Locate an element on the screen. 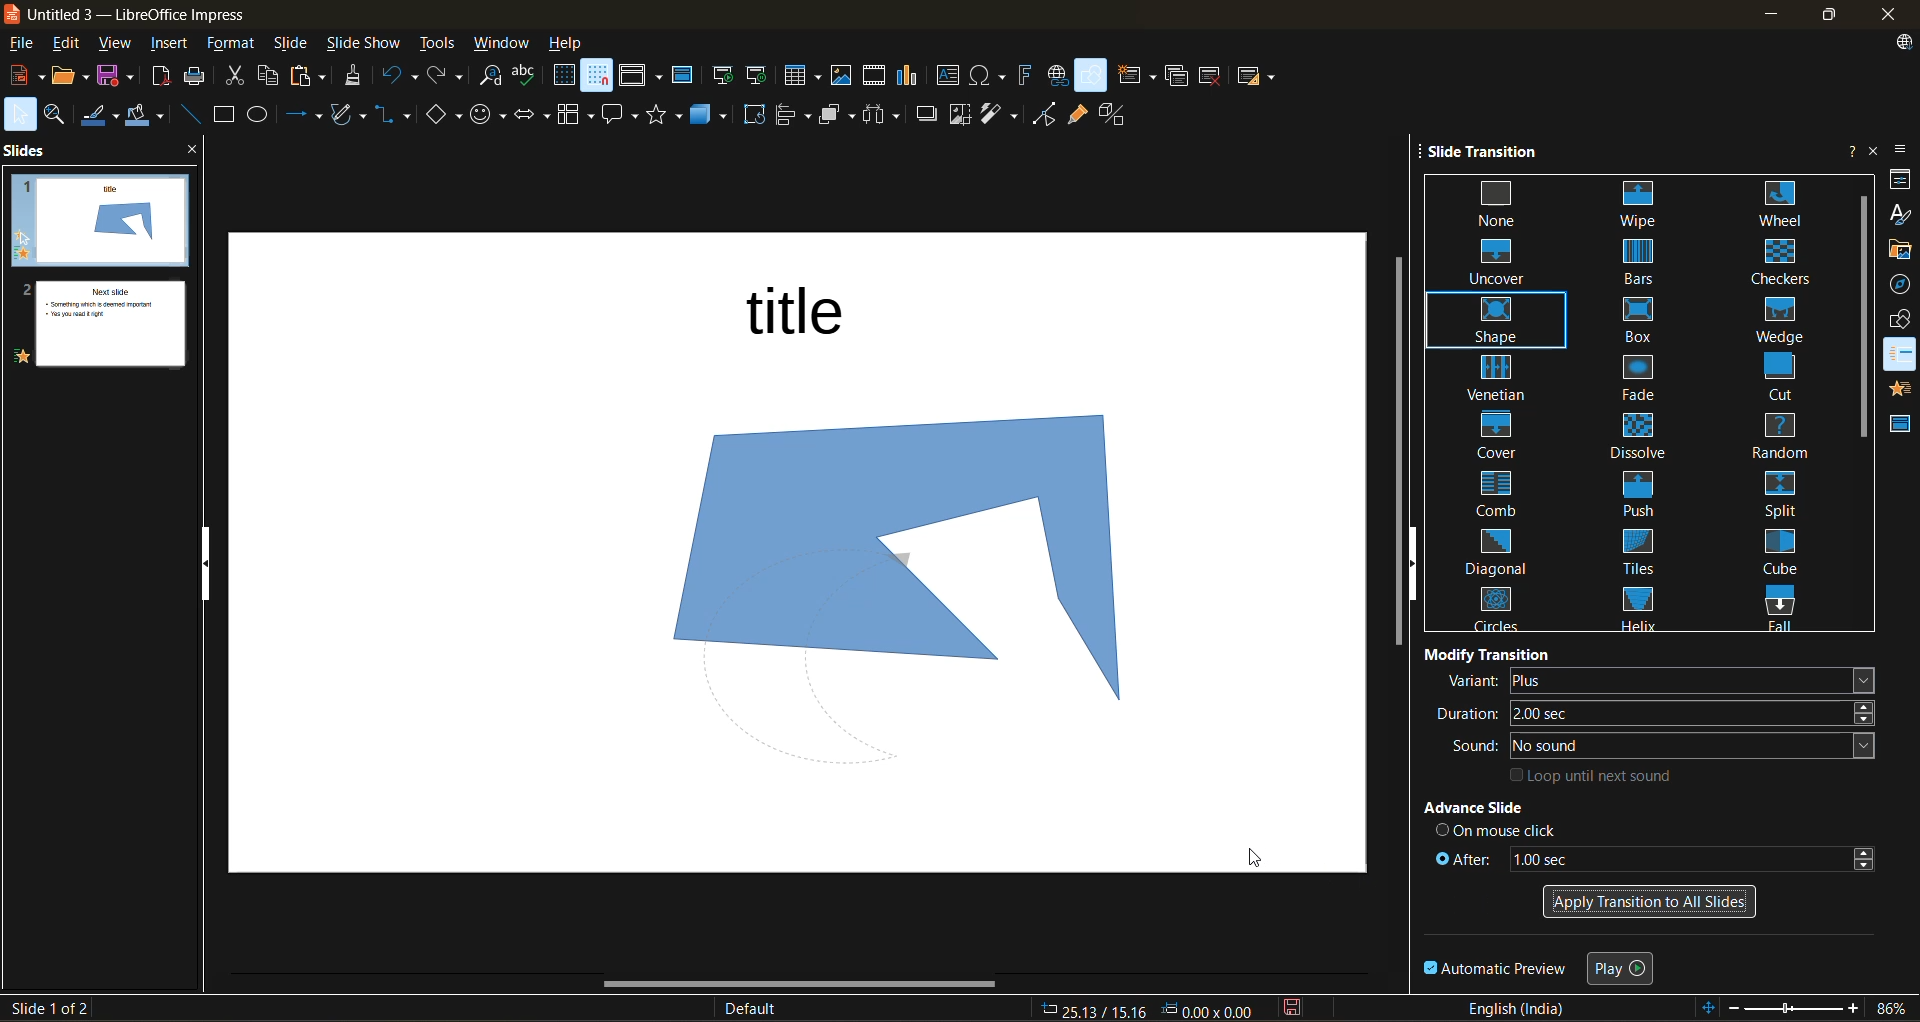 The image size is (1920, 1022). insert line is located at coordinates (189, 114).